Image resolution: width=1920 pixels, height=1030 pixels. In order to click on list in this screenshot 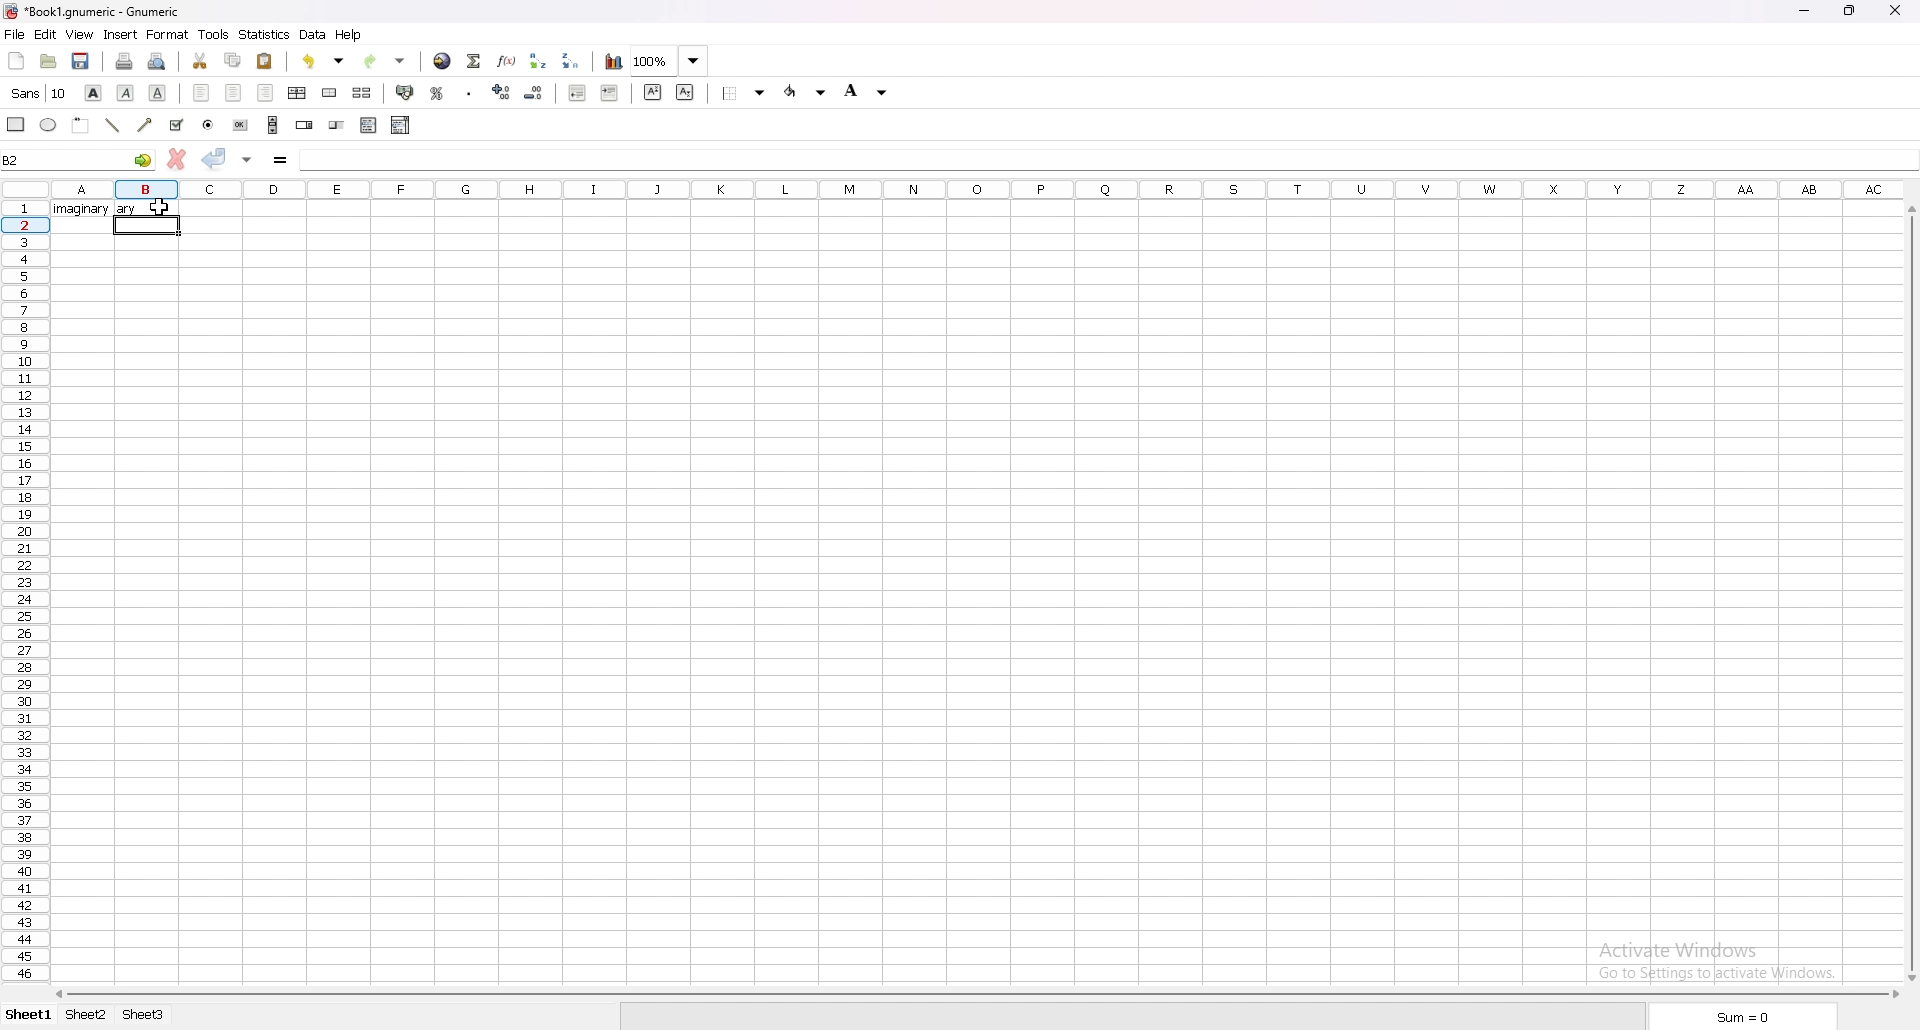, I will do `click(369, 125)`.